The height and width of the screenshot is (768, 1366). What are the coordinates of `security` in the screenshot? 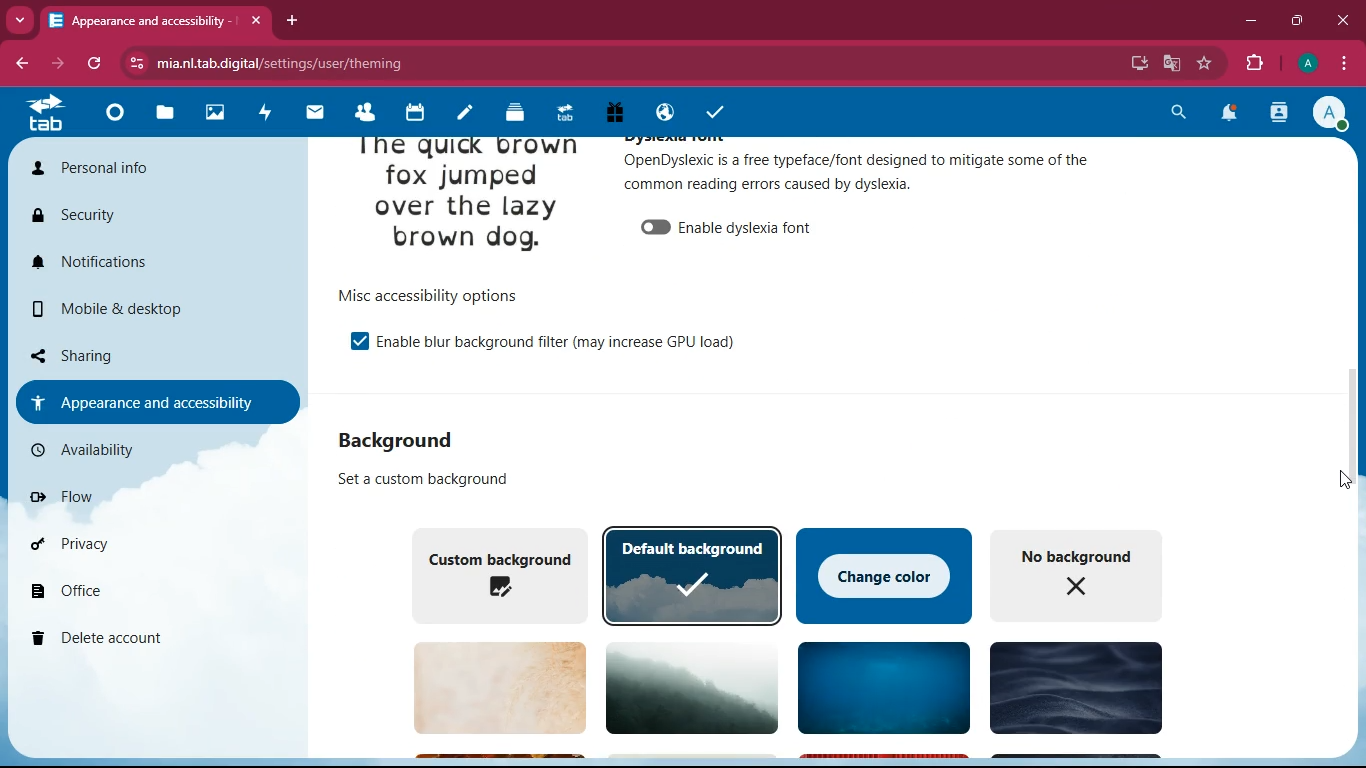 It's located at (148, 218).